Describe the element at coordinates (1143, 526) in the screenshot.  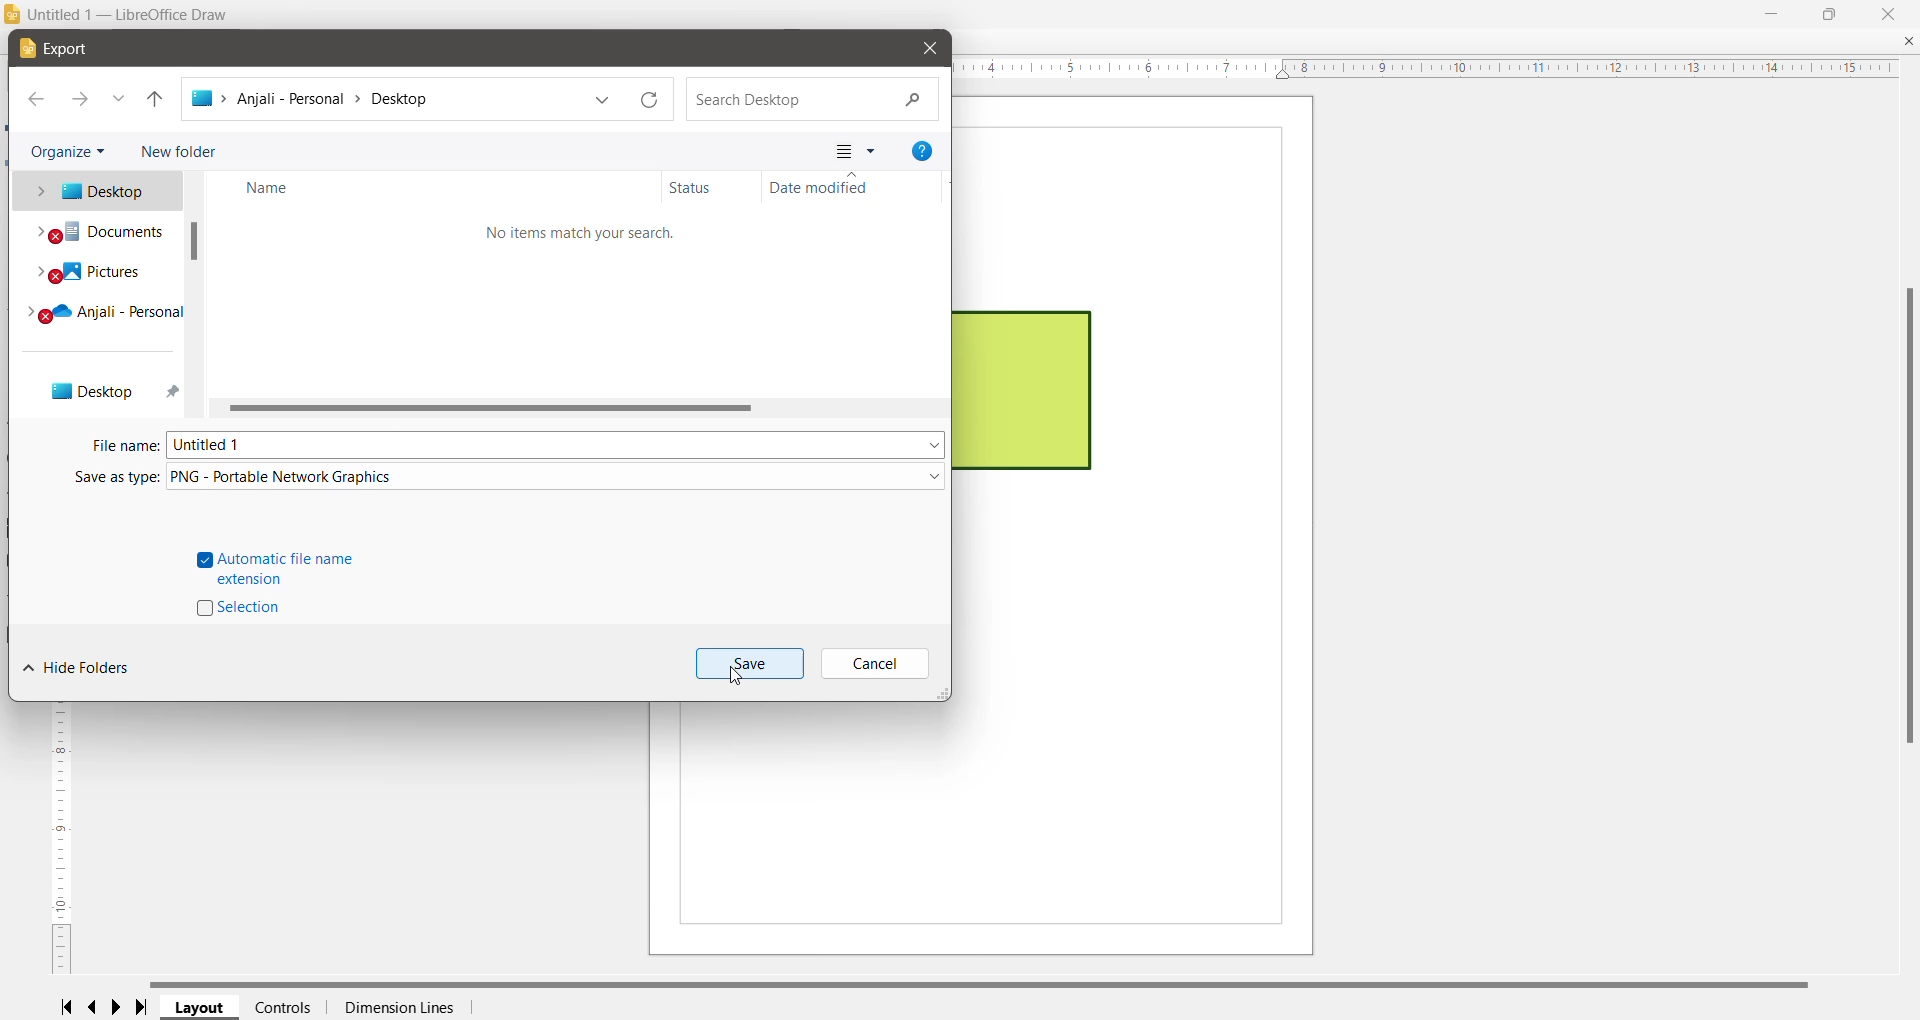
I see `Current Page` at that location.